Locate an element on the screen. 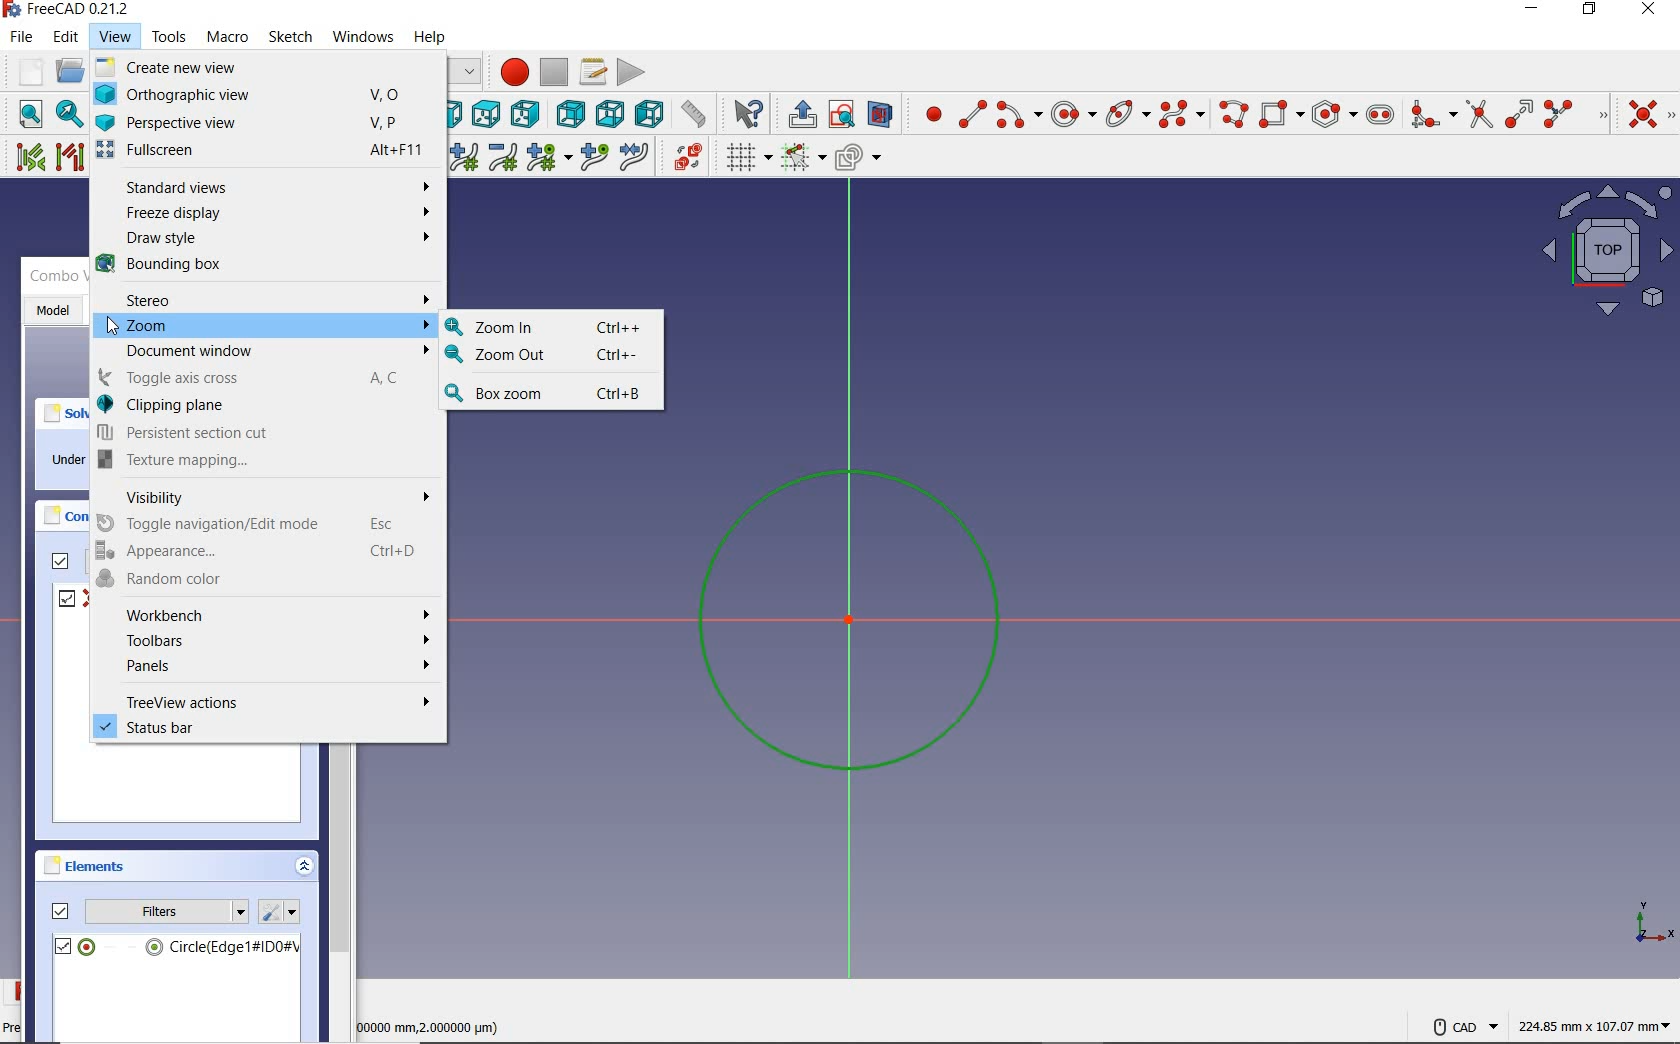  constraints is located at coordinates (62, 517).